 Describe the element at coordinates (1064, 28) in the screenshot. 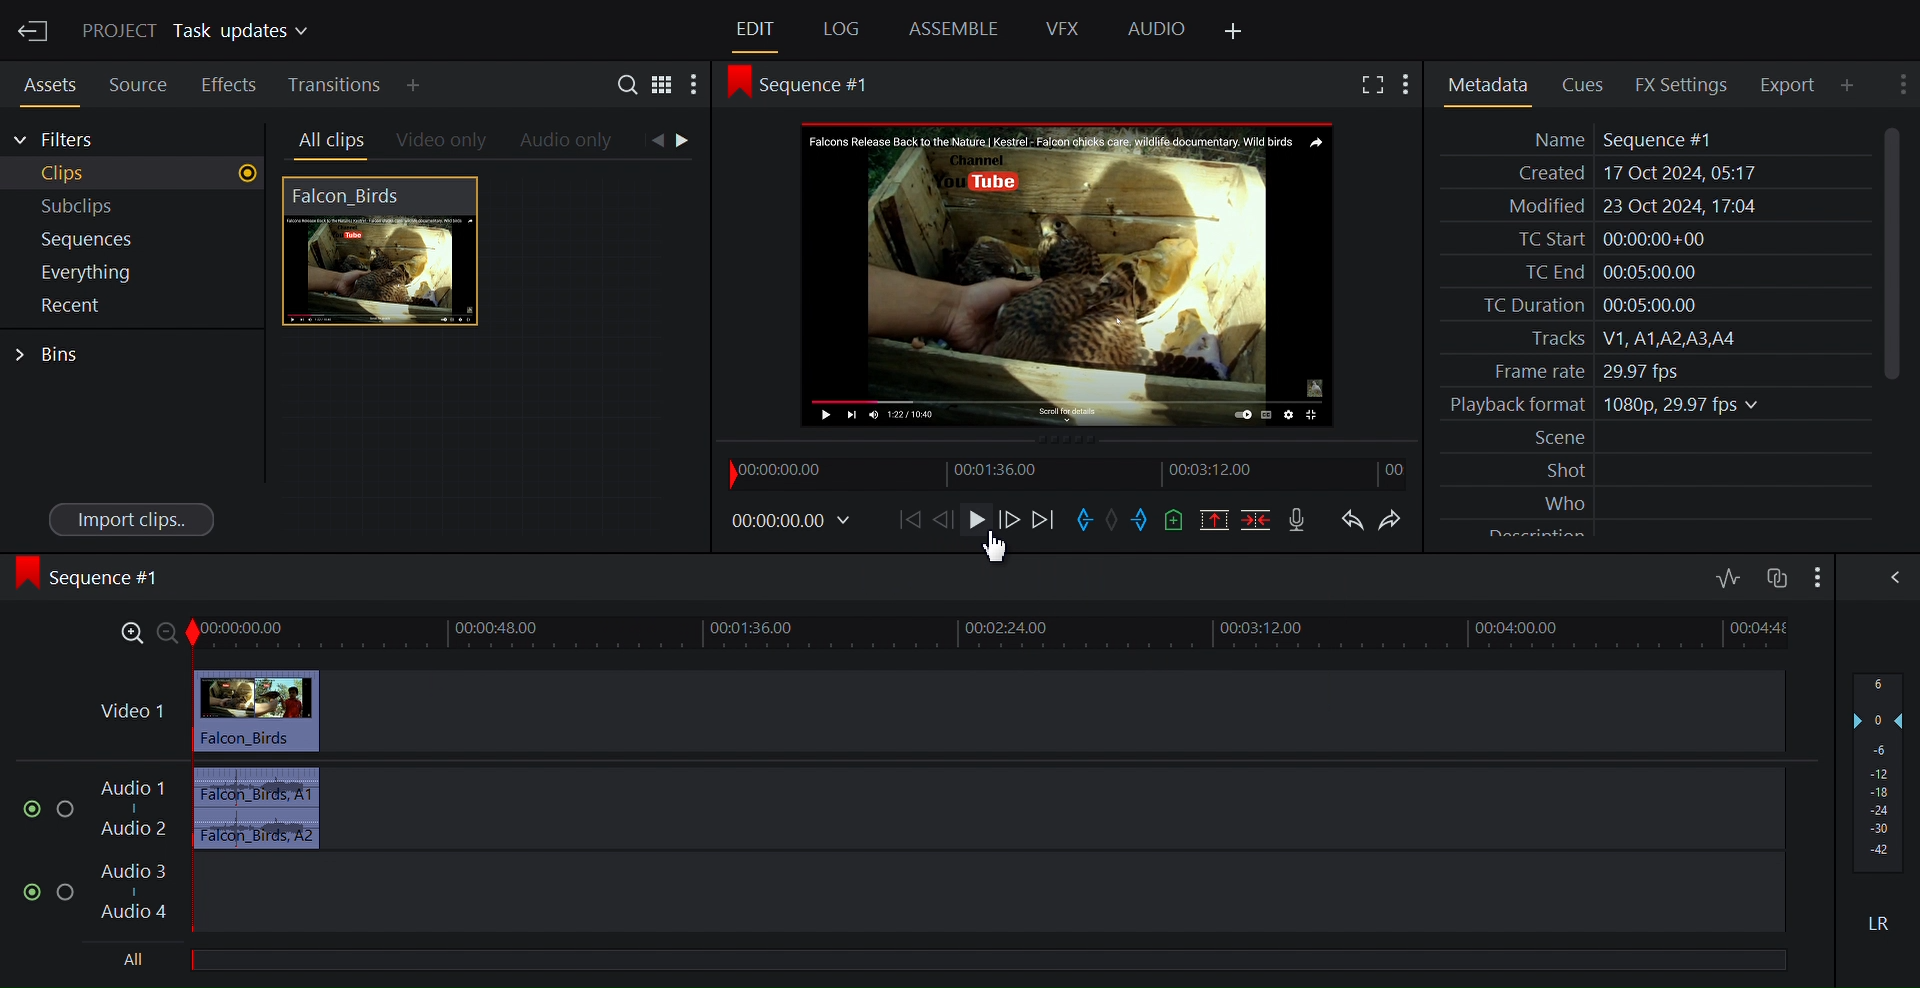

I see `VFX` at that location.